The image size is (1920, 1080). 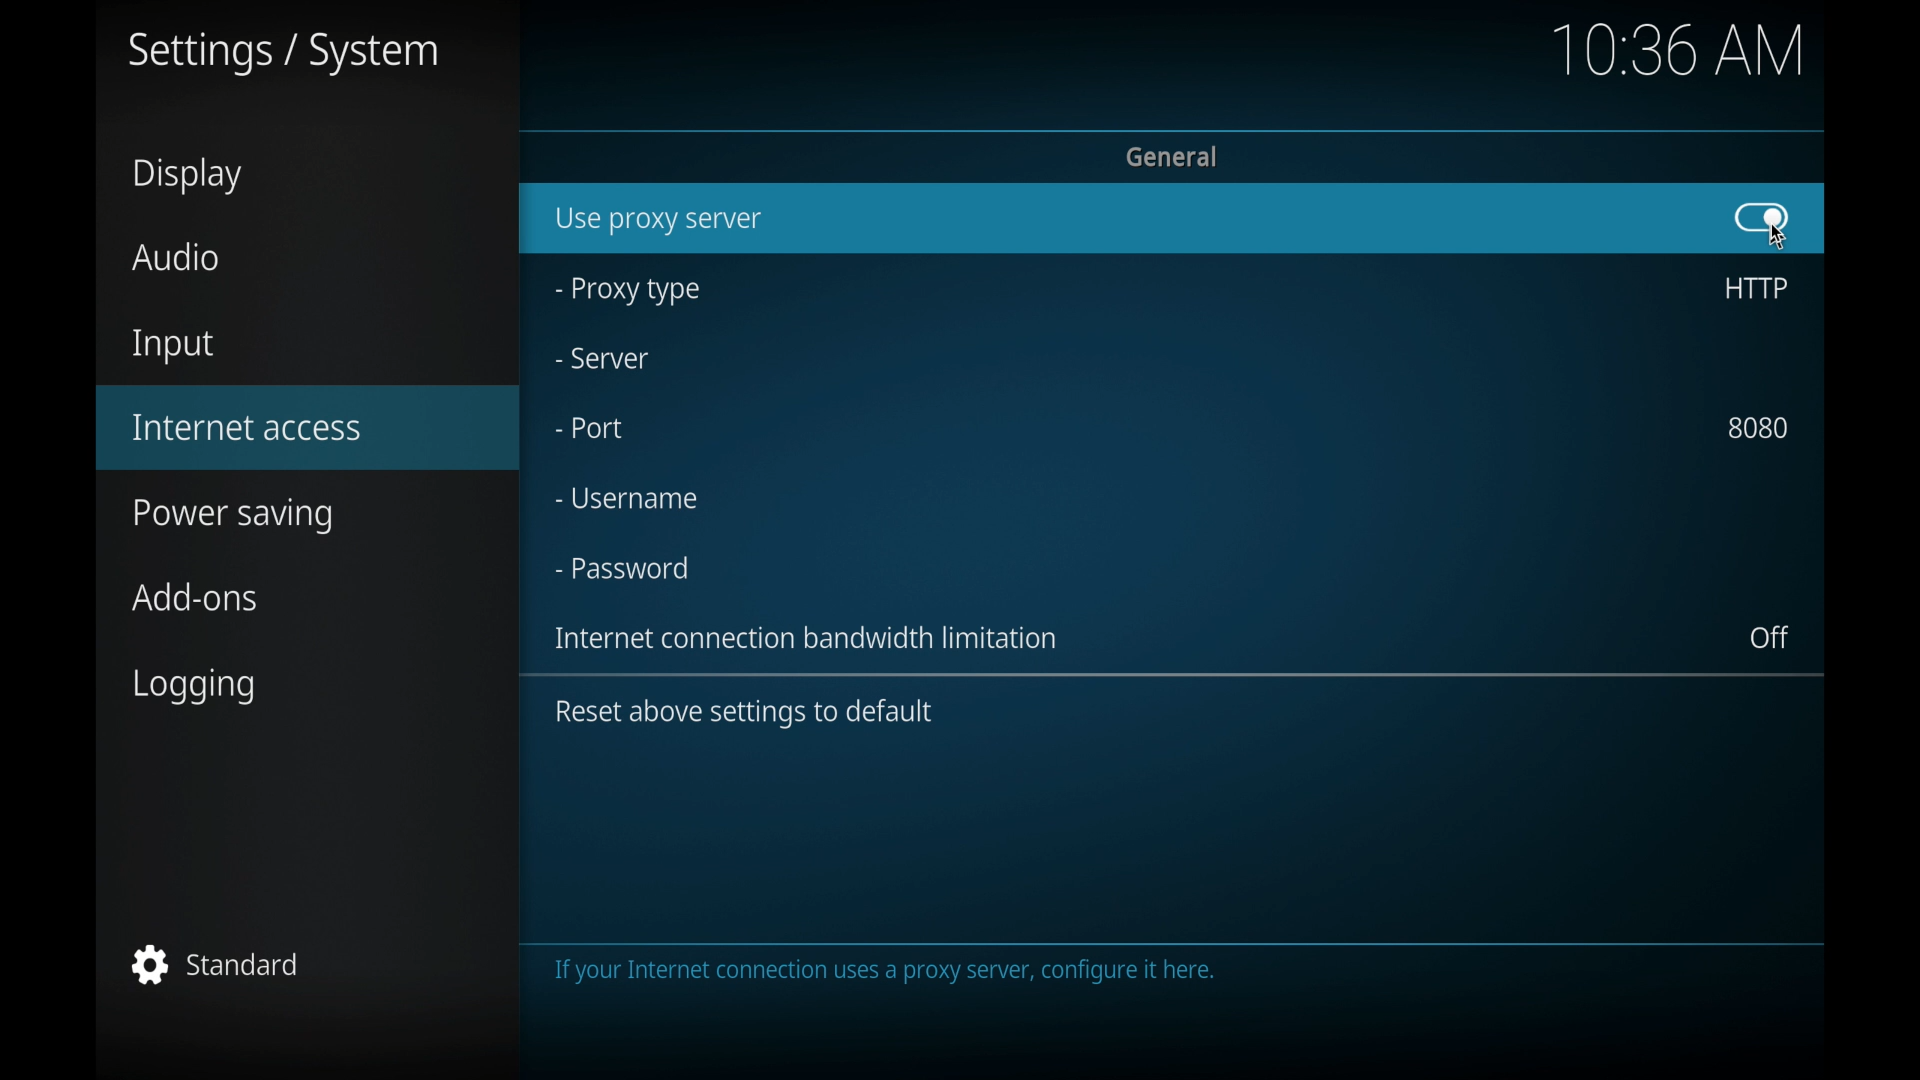 What do you see at coordinates (744, 713) in the screenshot?
I see `reset above settings to default` at bounding box center [744, 713].